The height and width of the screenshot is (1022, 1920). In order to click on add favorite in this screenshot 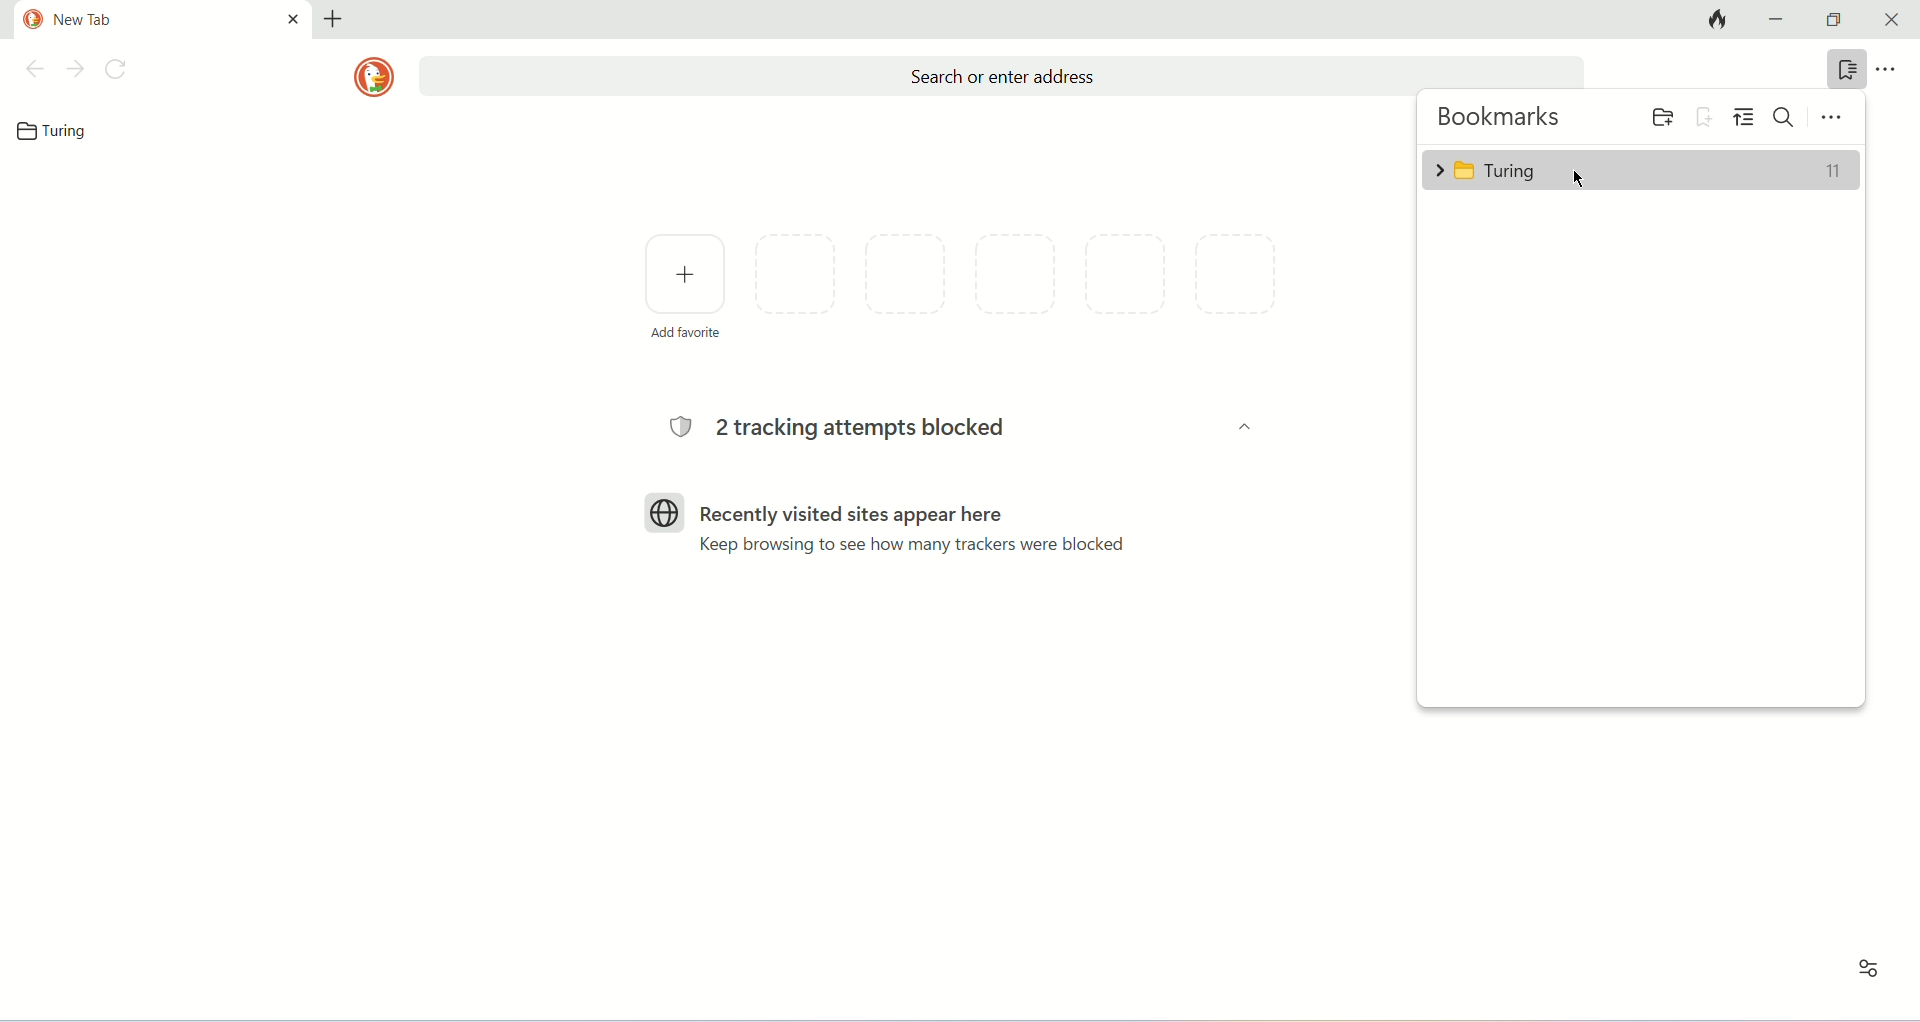, I will do `click(685, 284)`.